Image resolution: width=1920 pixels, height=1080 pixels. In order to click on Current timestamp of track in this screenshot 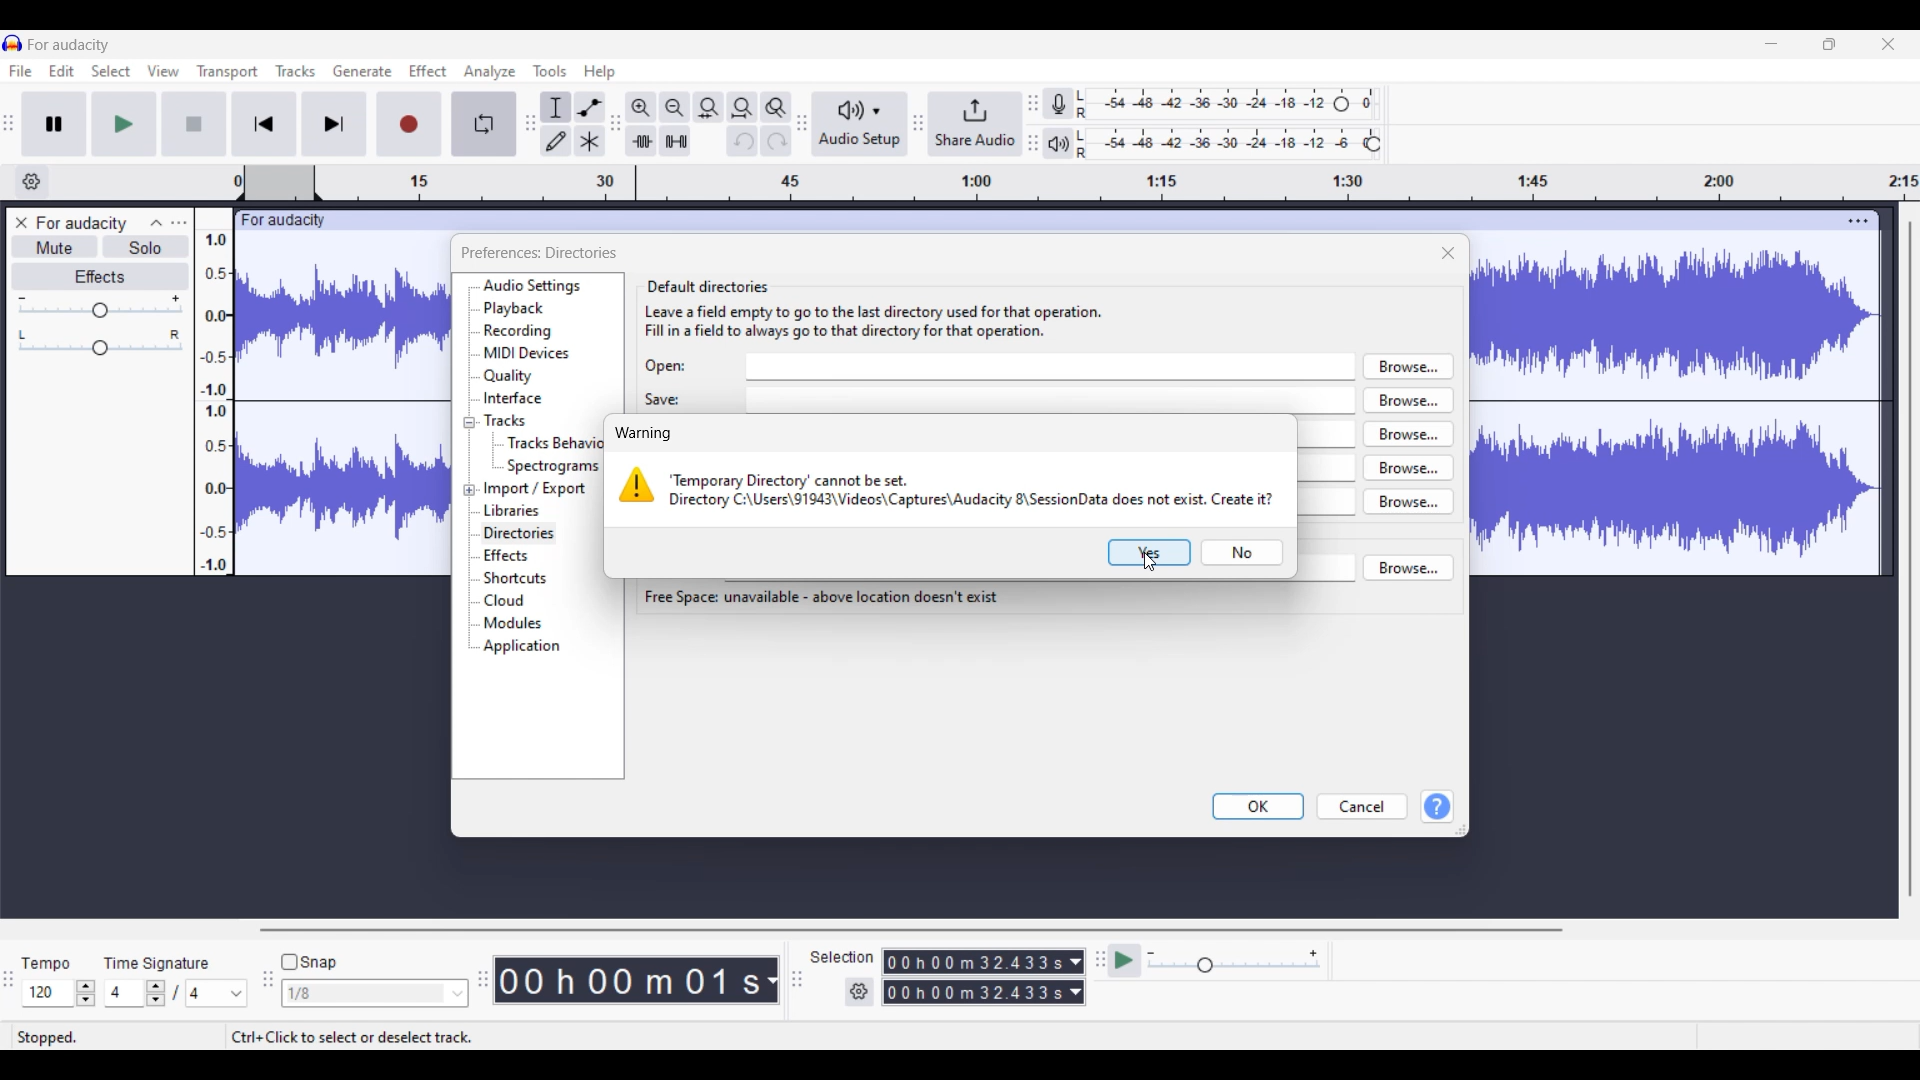, I will do `click(628, 980)`.